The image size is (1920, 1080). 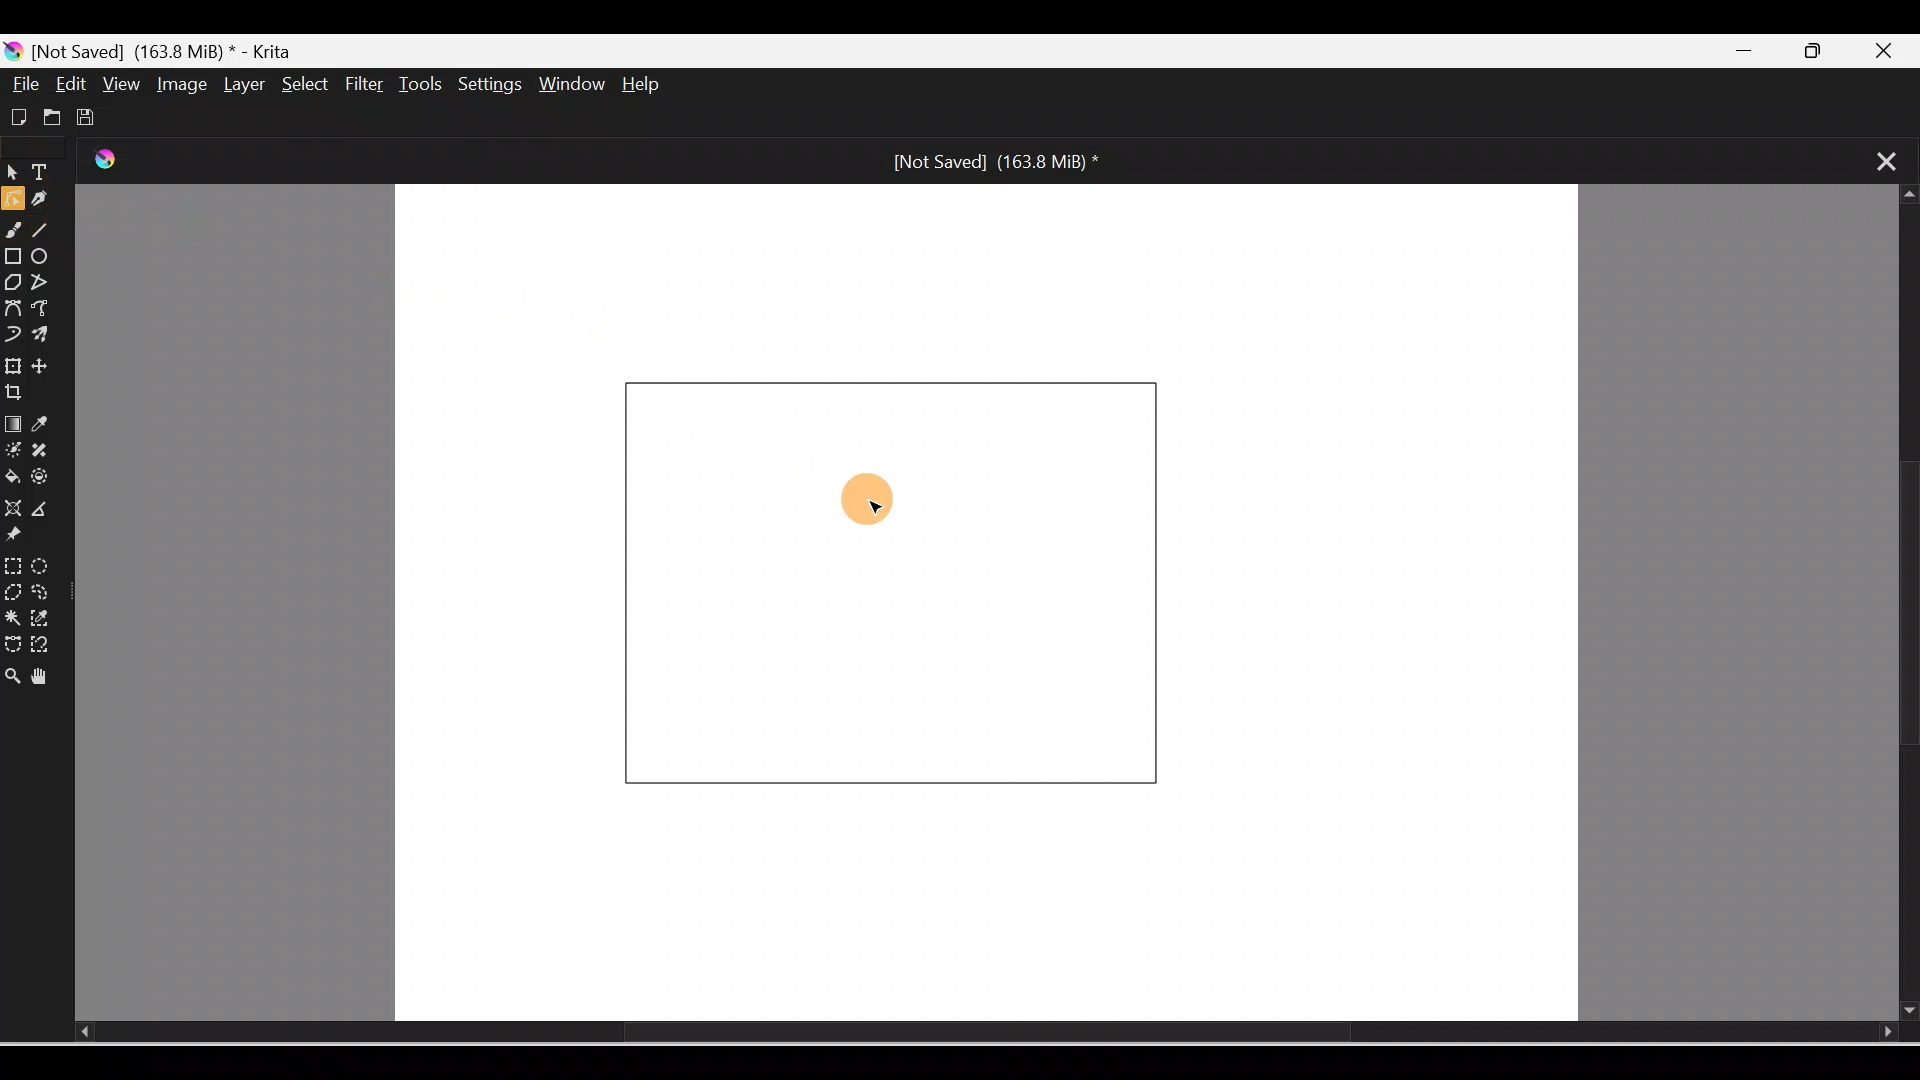 What do you see at coordinates (16, 115) in the screenshot?
I see `Create new document` at bounding box center [16, 115].